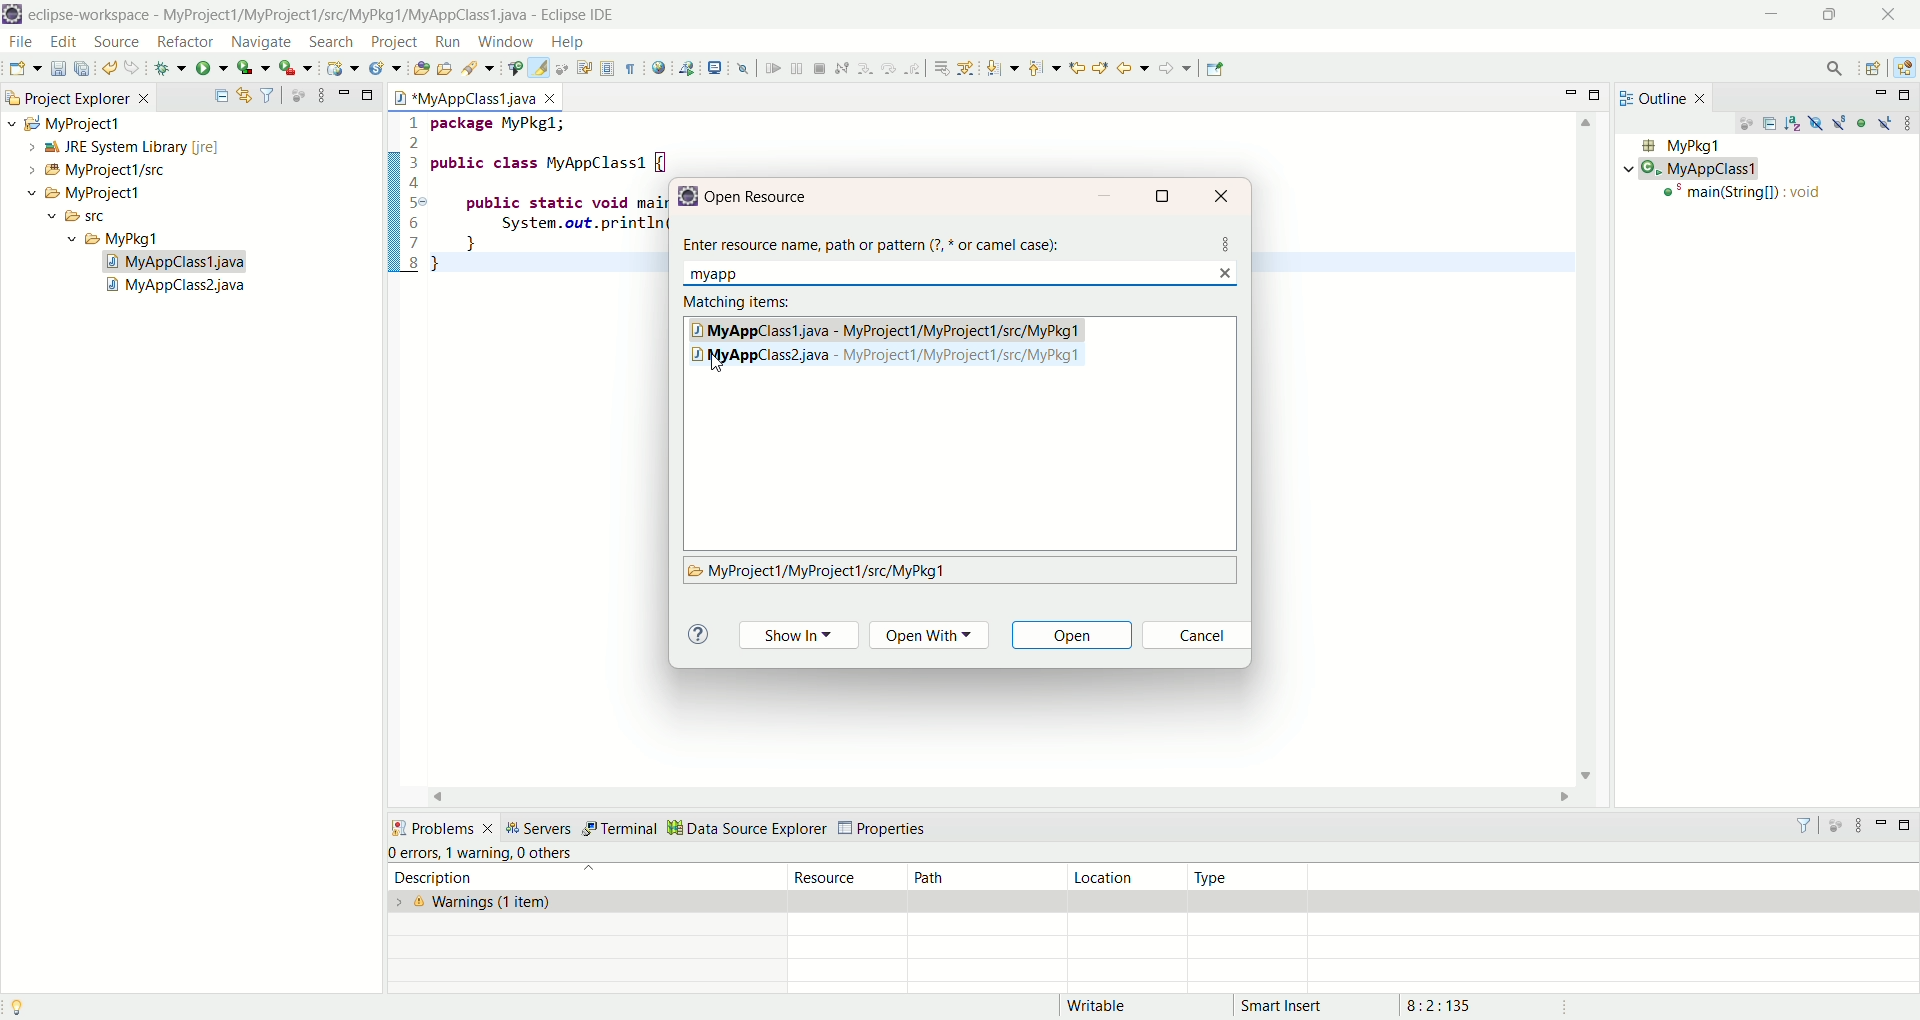  What do you see at coordinates (1252, 877) in the screenshot?
I see `type` at bounding box center [1252, 877].